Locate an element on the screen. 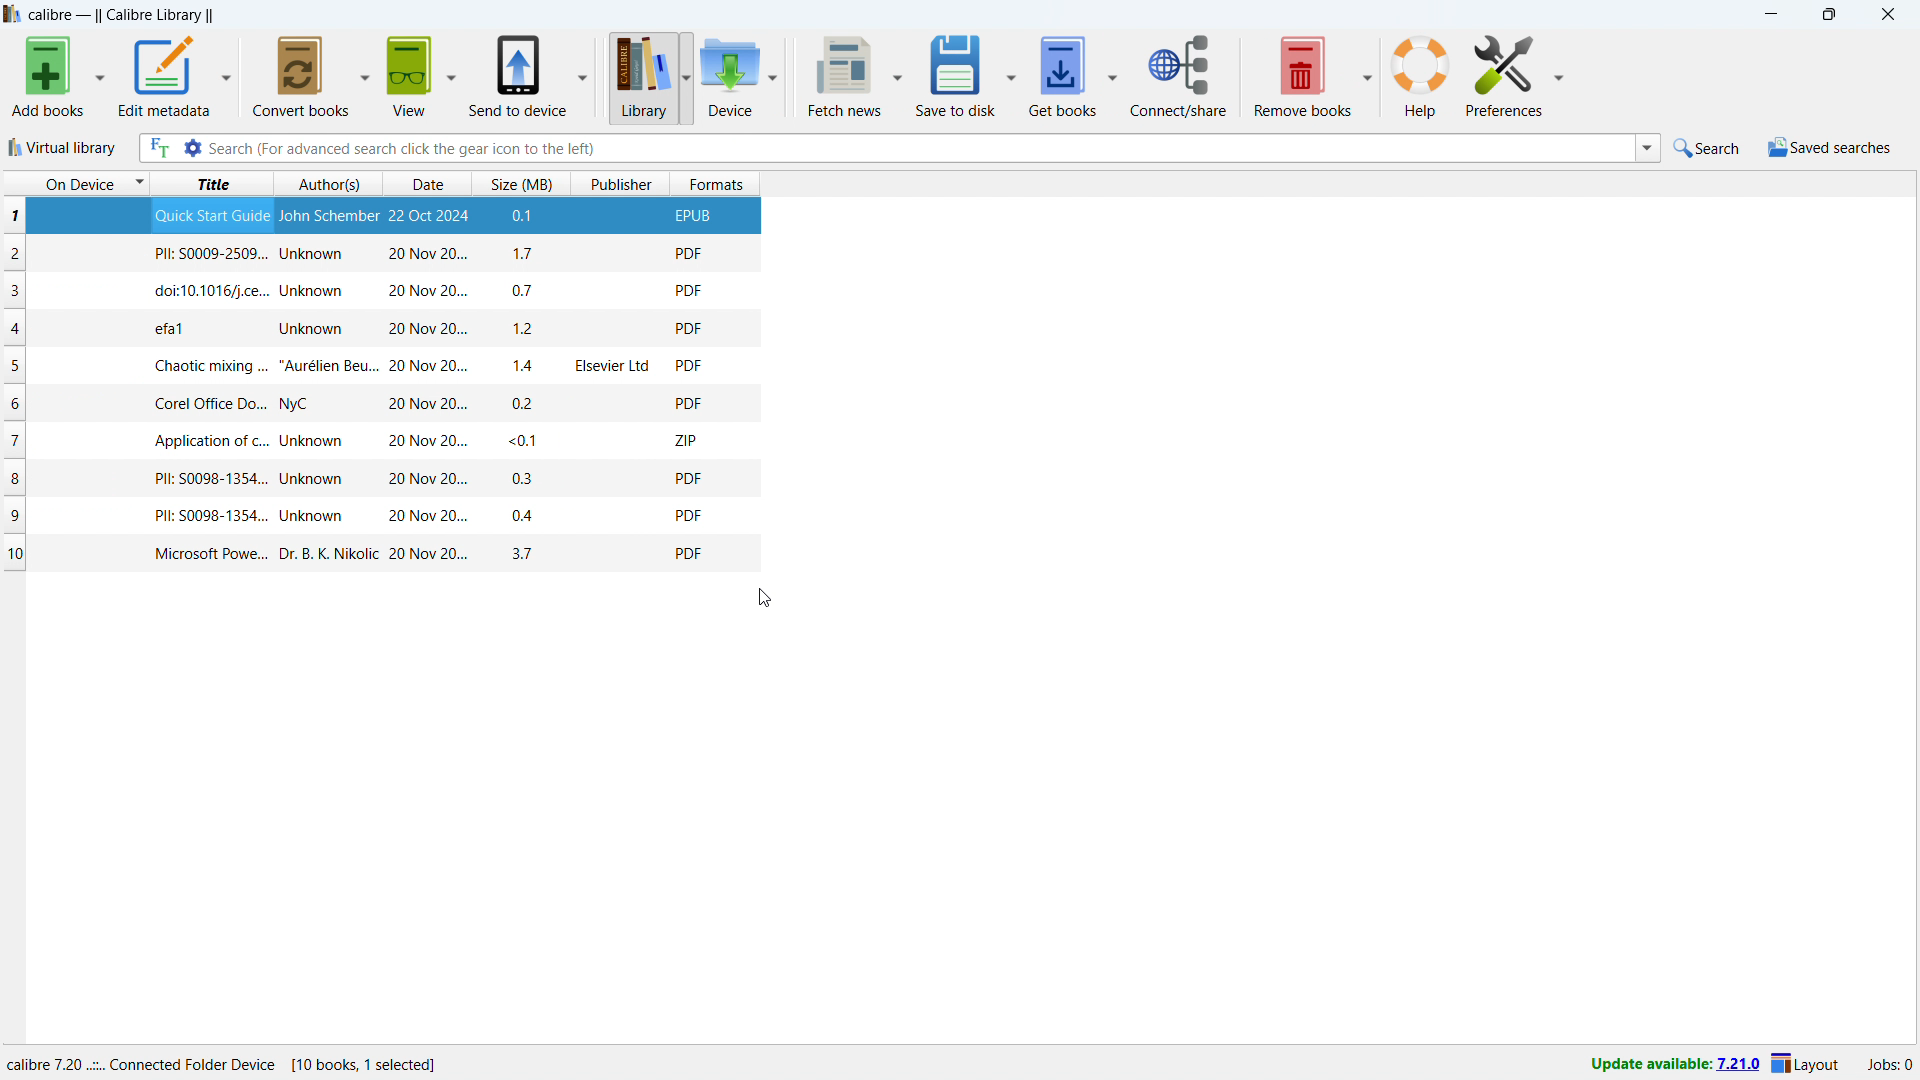  saved searches is located at coordinates (1830, 147).